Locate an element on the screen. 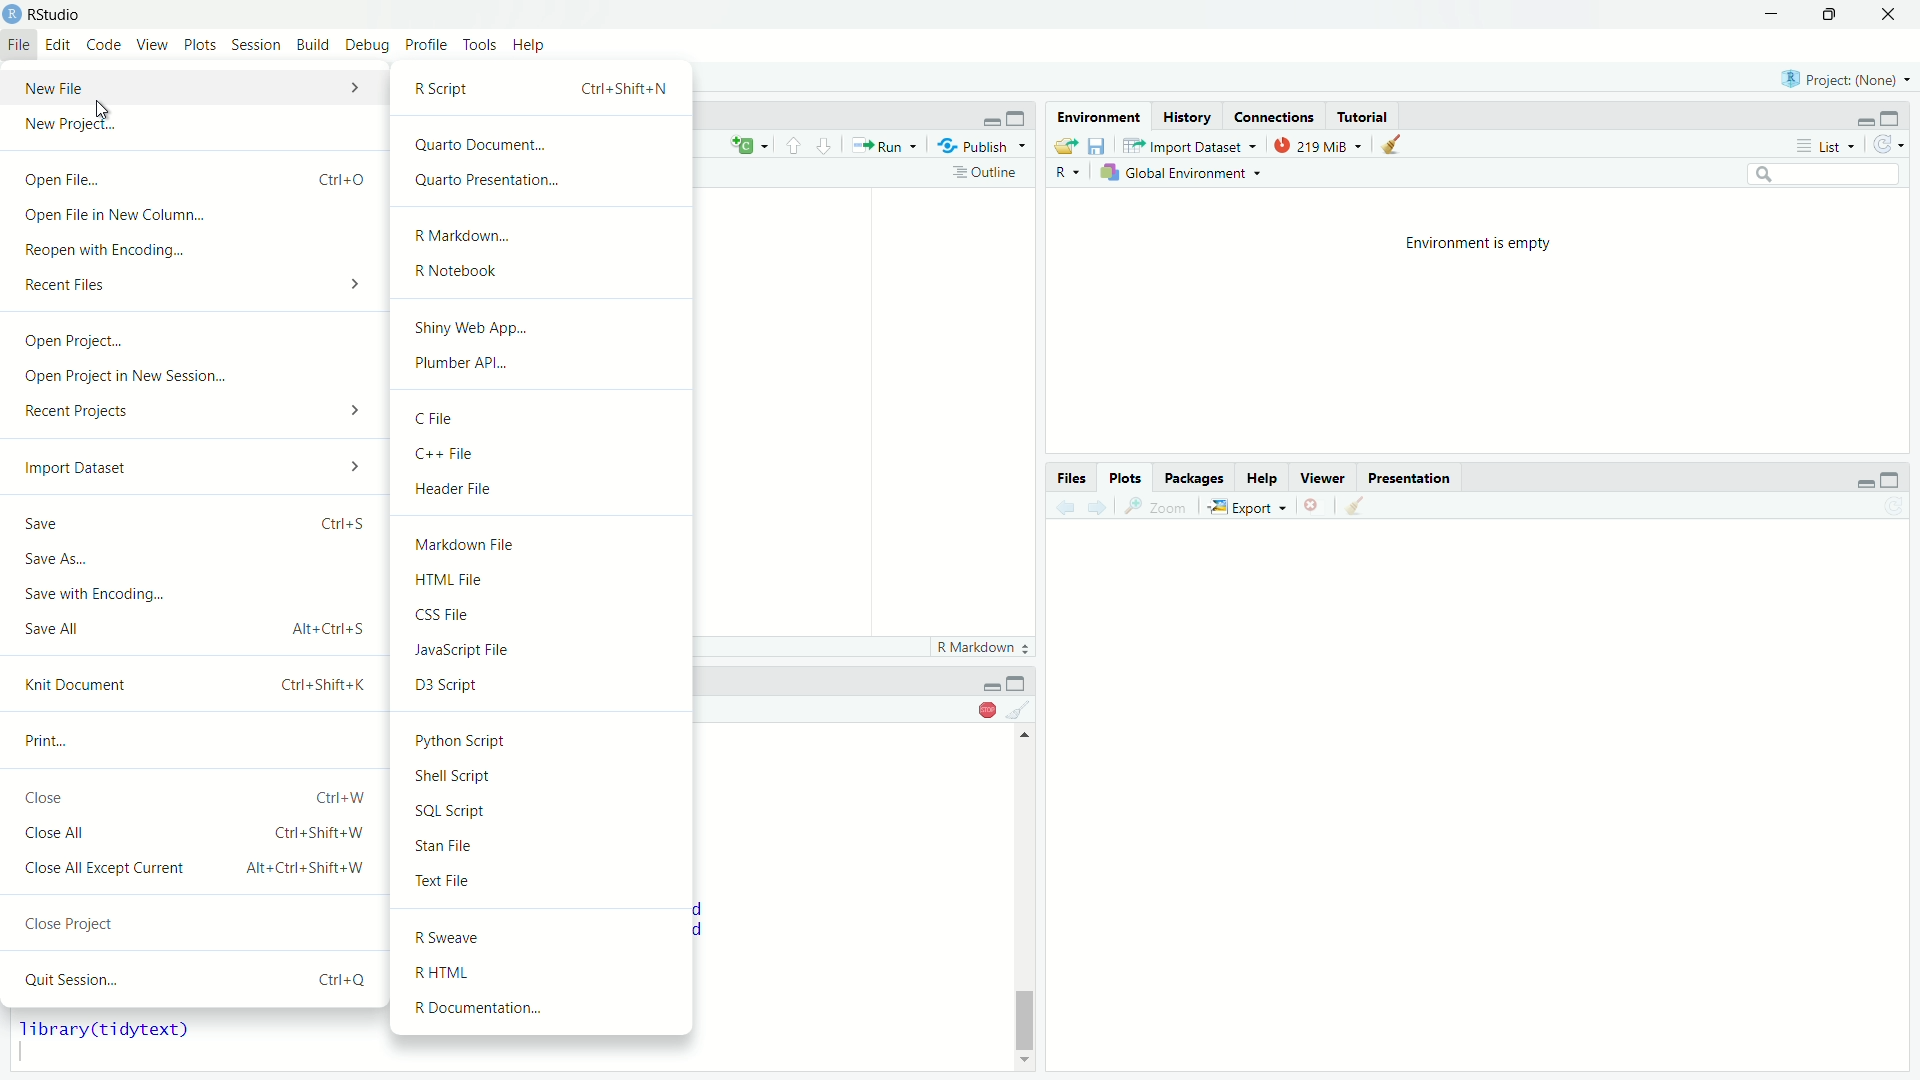 This screenshot has height=1080, width=1920. Logo is located at coordinates (12, 15).